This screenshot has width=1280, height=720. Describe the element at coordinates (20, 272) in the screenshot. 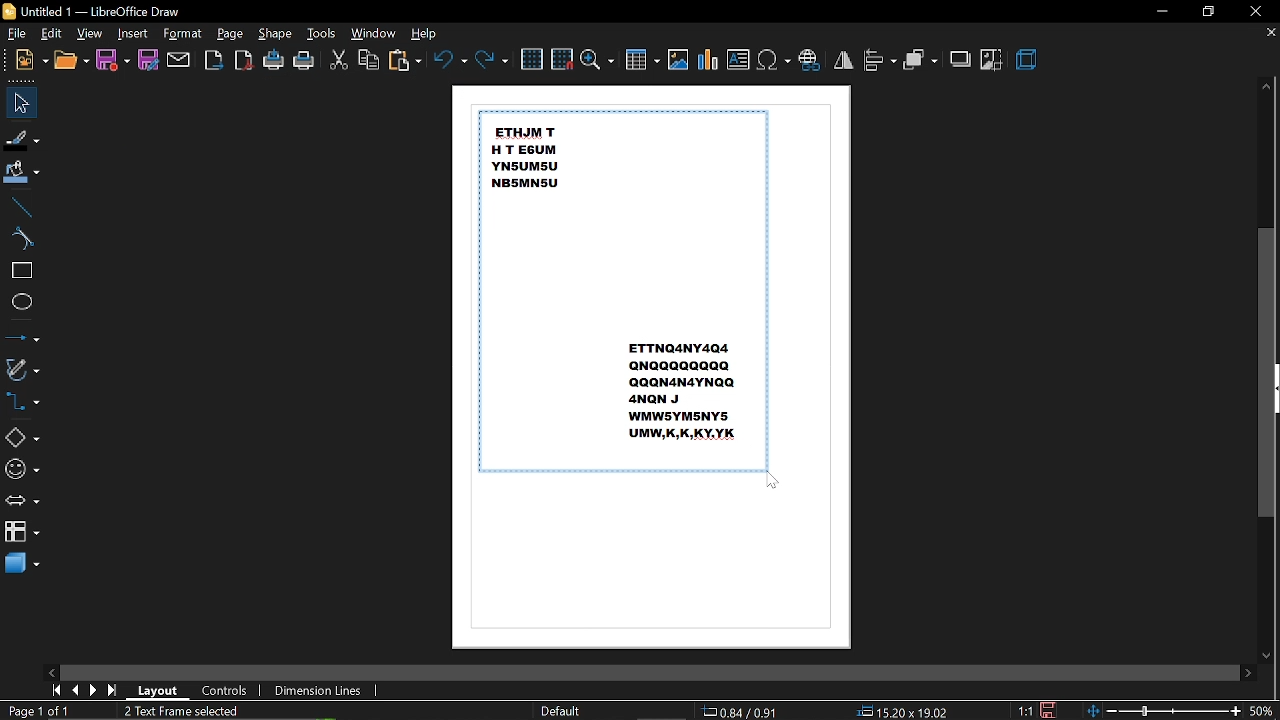

I see `rectangle` at that location.